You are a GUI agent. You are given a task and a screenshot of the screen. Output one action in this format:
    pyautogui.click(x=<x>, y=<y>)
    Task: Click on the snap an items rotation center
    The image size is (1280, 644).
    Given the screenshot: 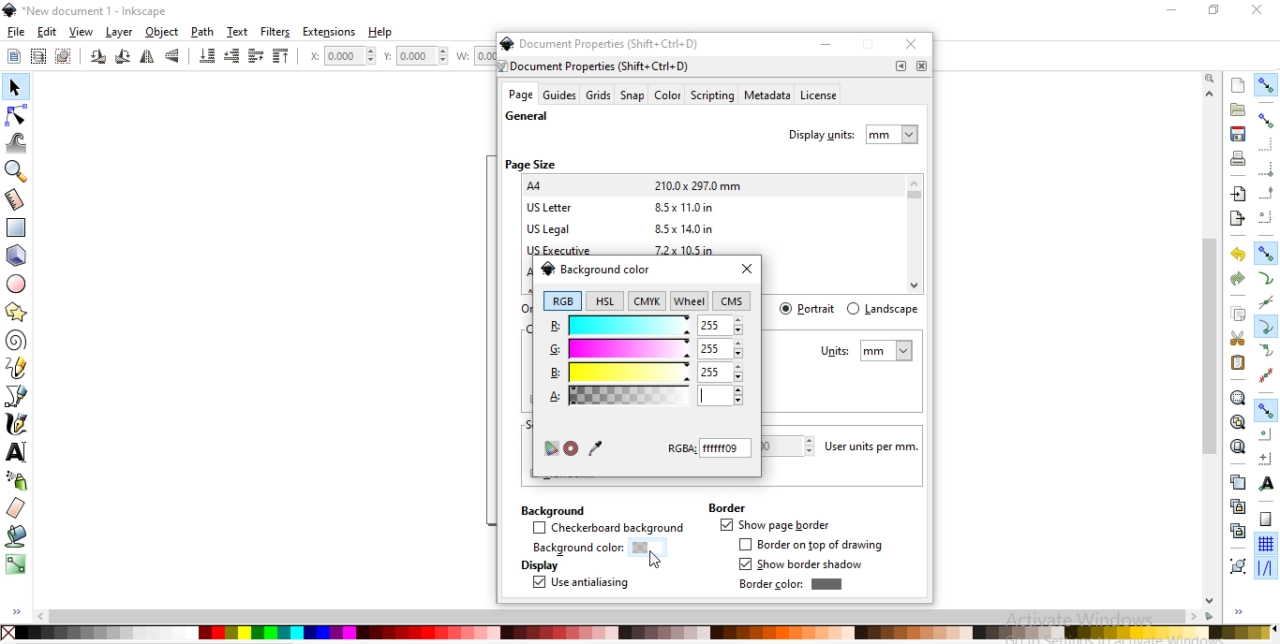 What is the action you would take?
    pyautogui.click(x=1266, y=458)
    